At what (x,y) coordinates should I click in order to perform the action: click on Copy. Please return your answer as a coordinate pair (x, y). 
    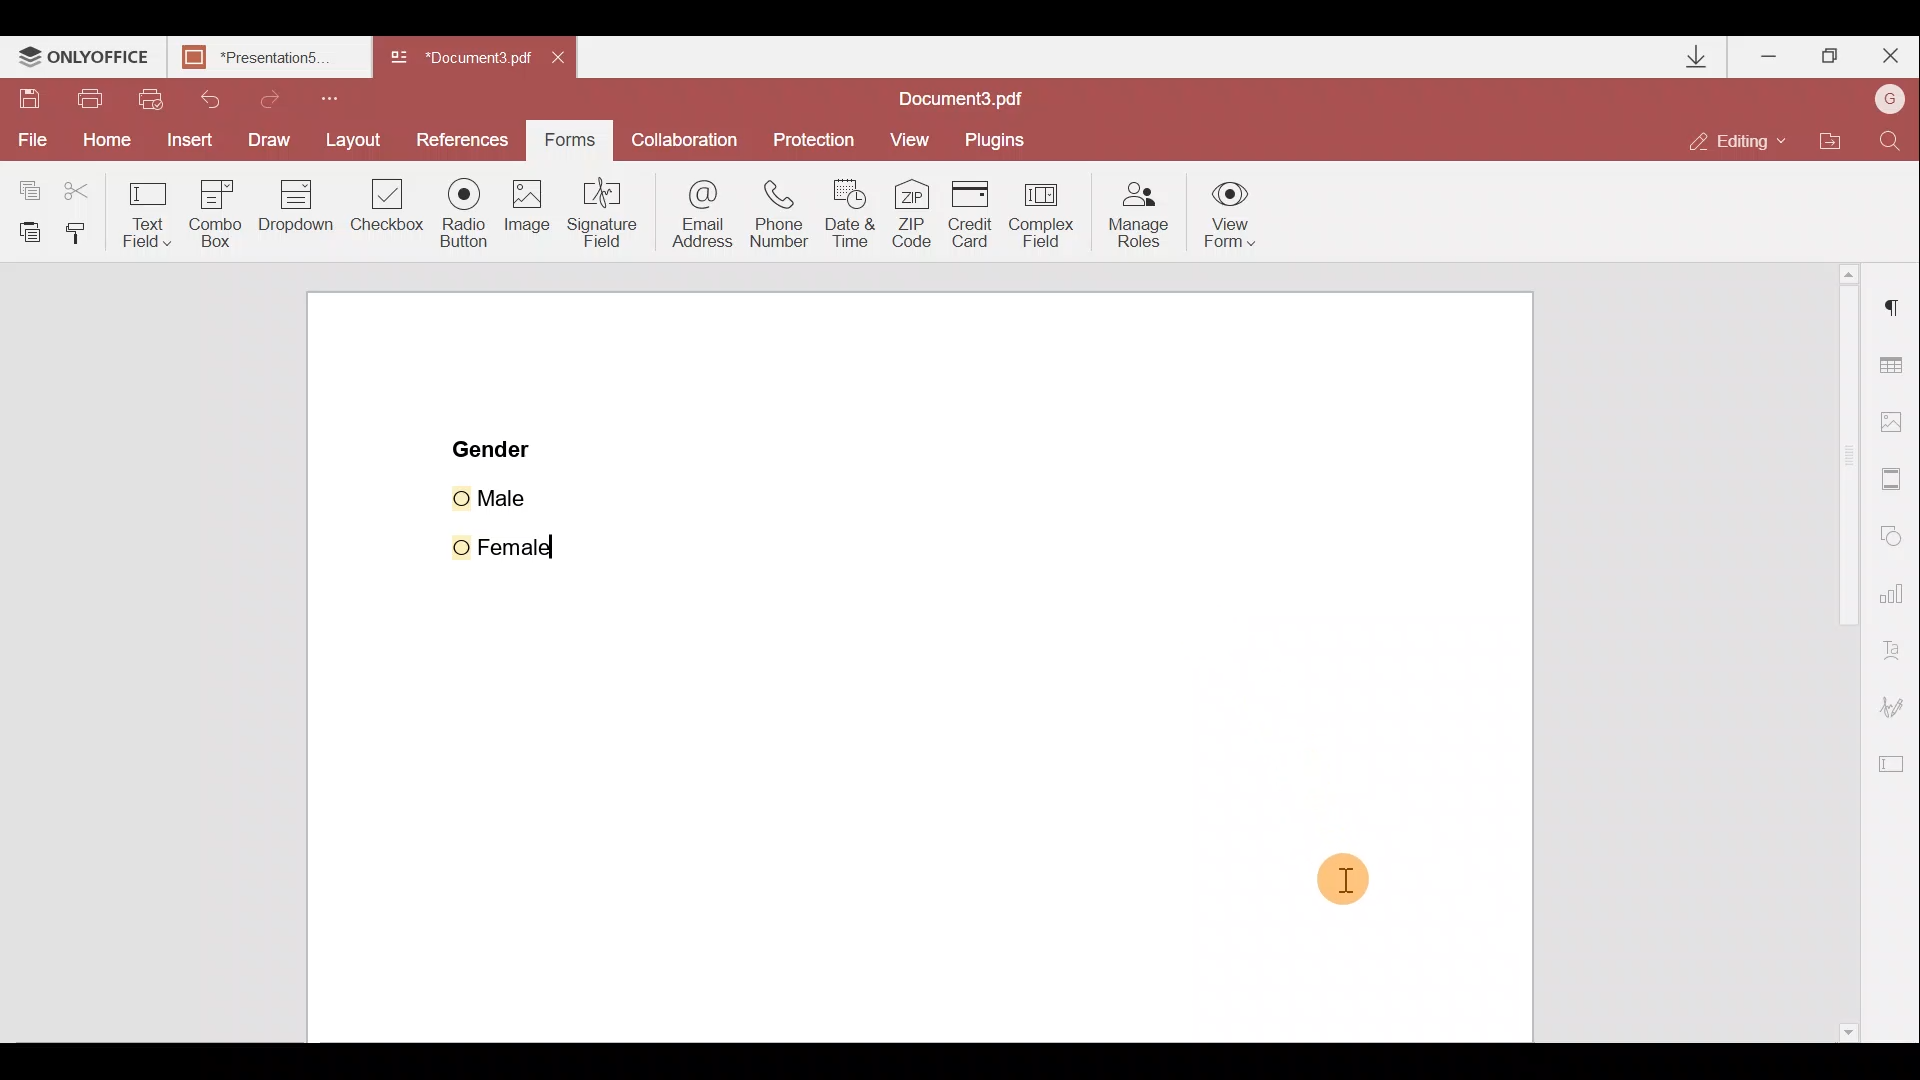
    Looking at the image, I should click on (25, 184).